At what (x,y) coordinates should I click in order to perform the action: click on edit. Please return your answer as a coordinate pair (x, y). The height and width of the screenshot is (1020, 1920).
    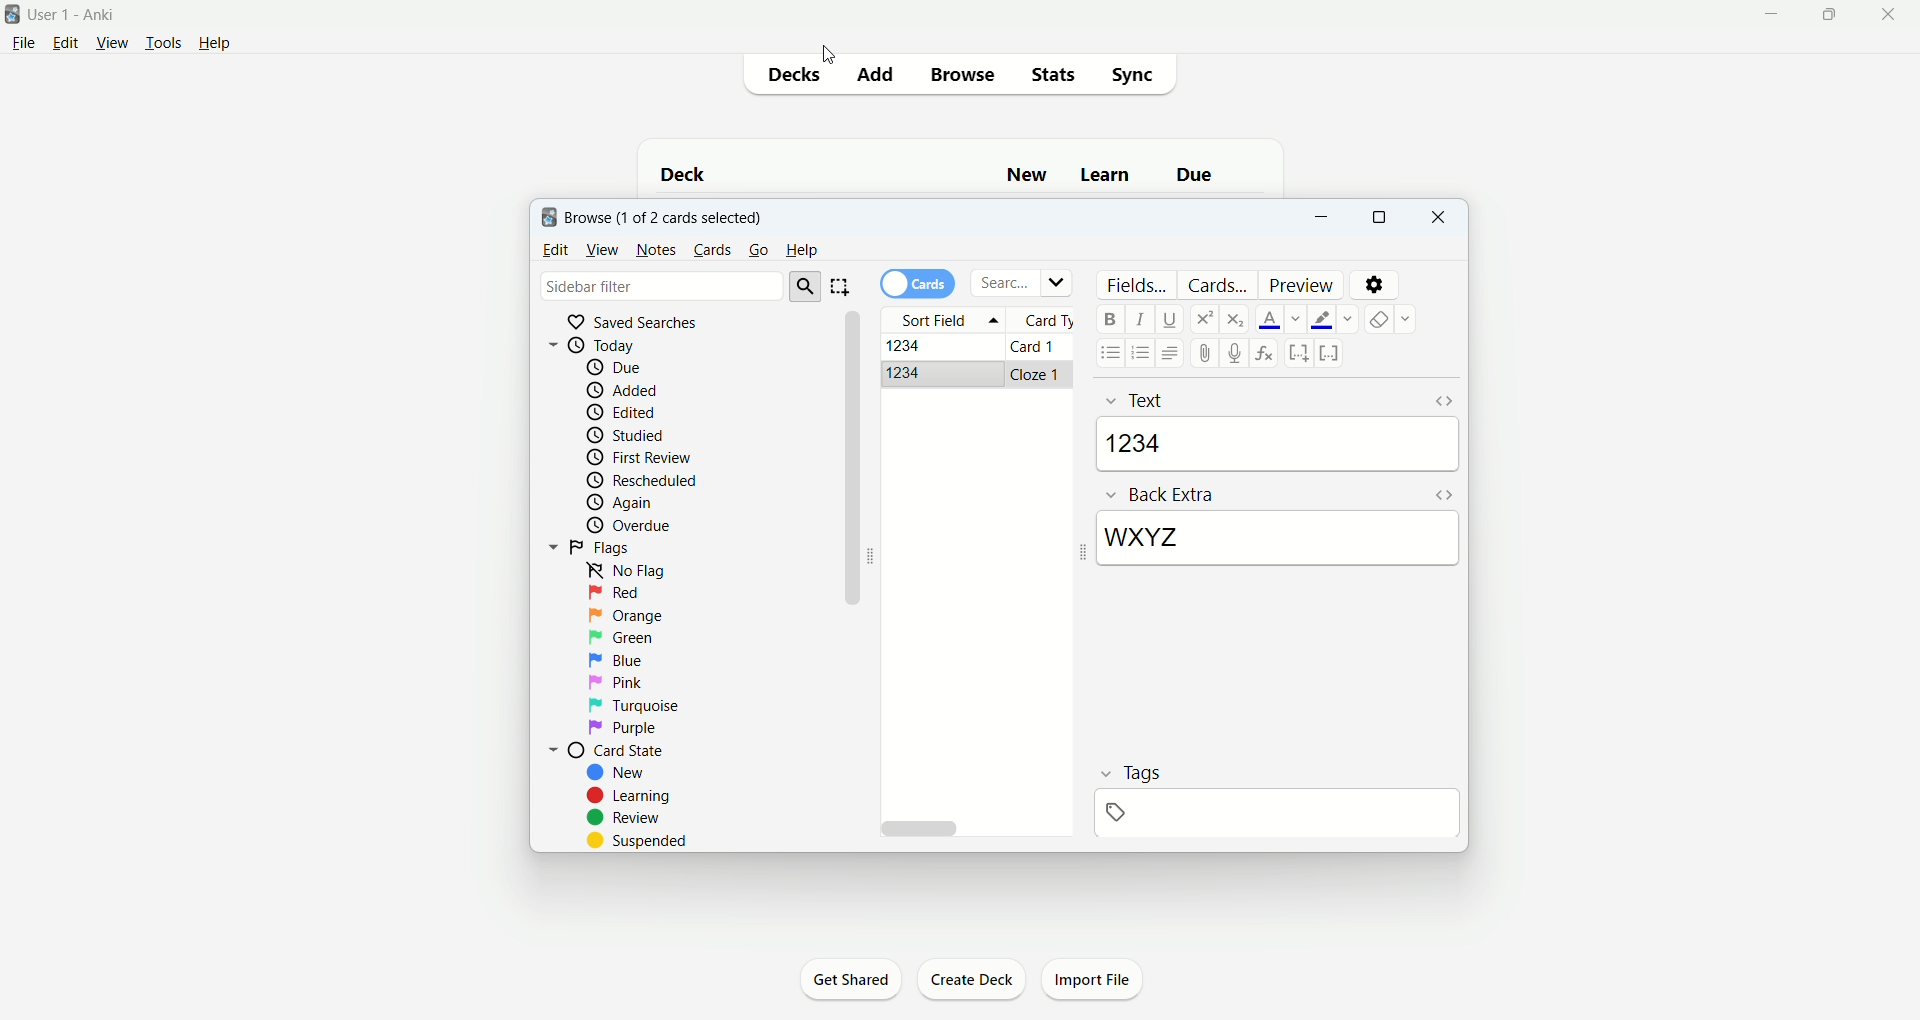
    Looking at the image, I should click on (559, 248).